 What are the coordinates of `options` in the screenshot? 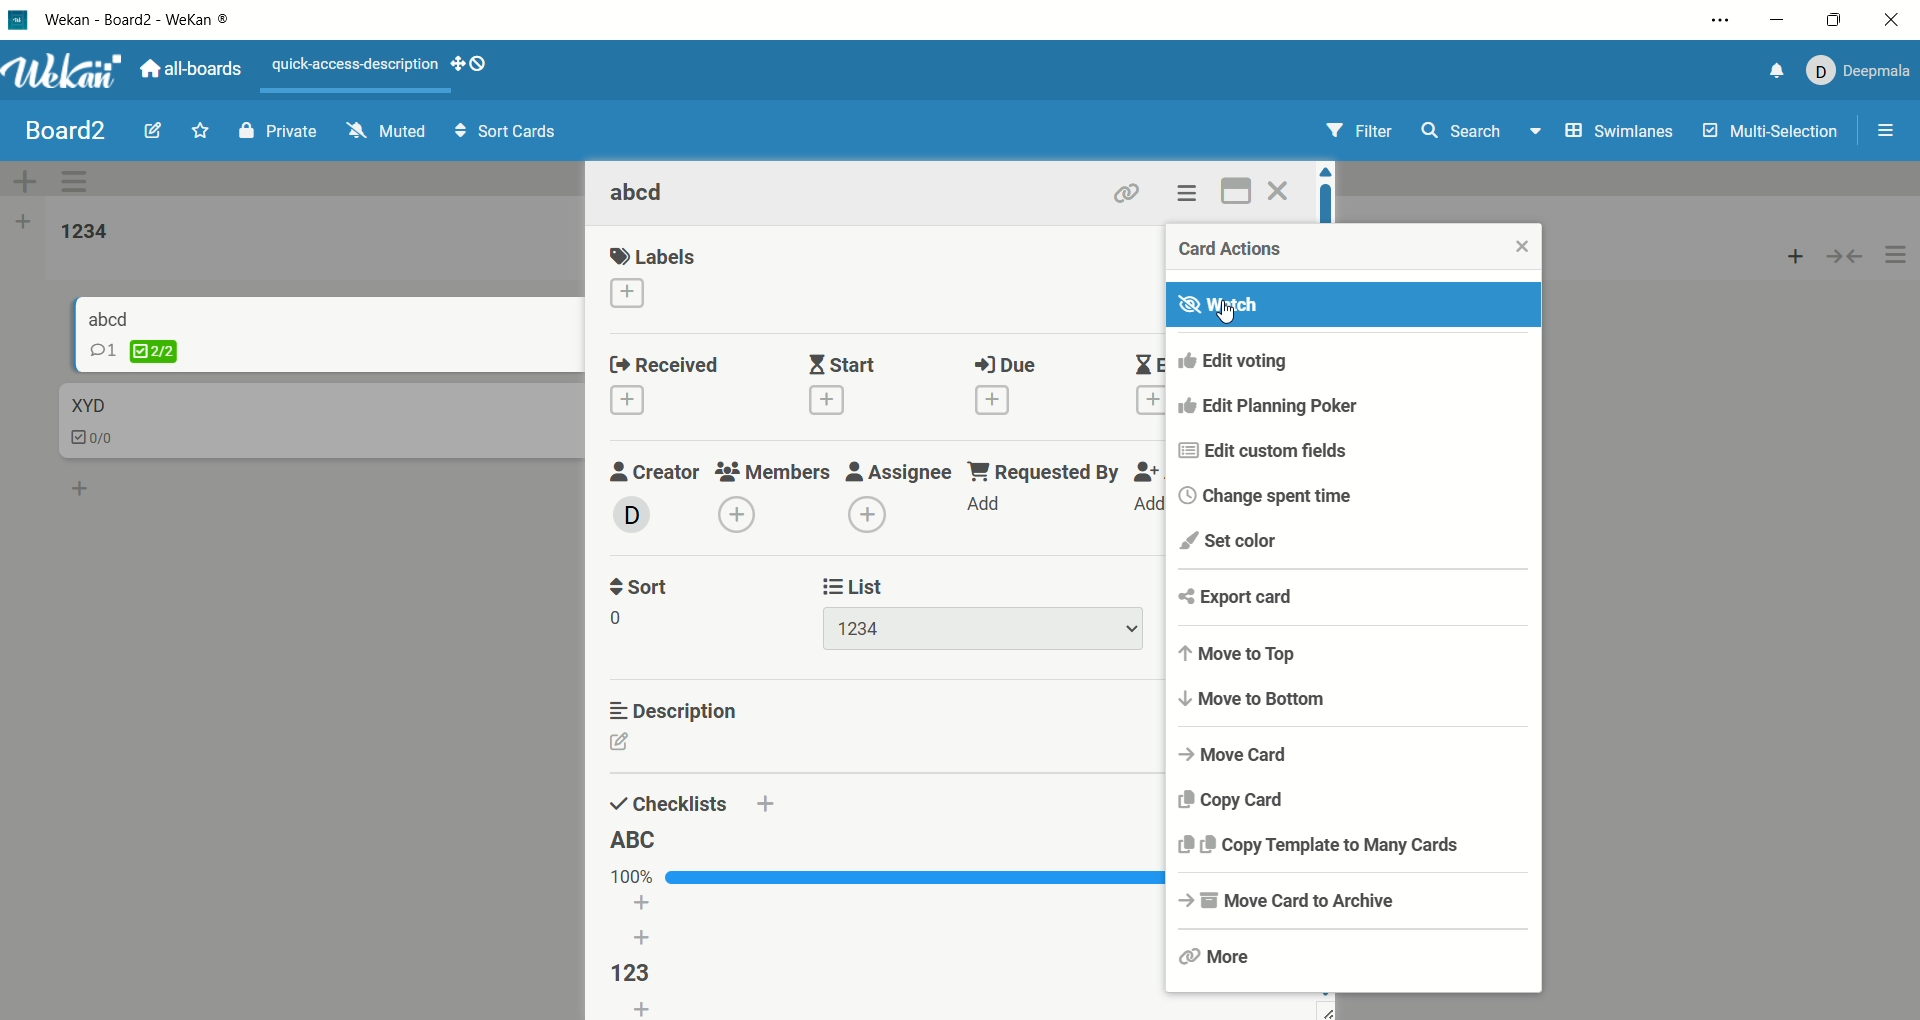 It's located at (1193, 193).